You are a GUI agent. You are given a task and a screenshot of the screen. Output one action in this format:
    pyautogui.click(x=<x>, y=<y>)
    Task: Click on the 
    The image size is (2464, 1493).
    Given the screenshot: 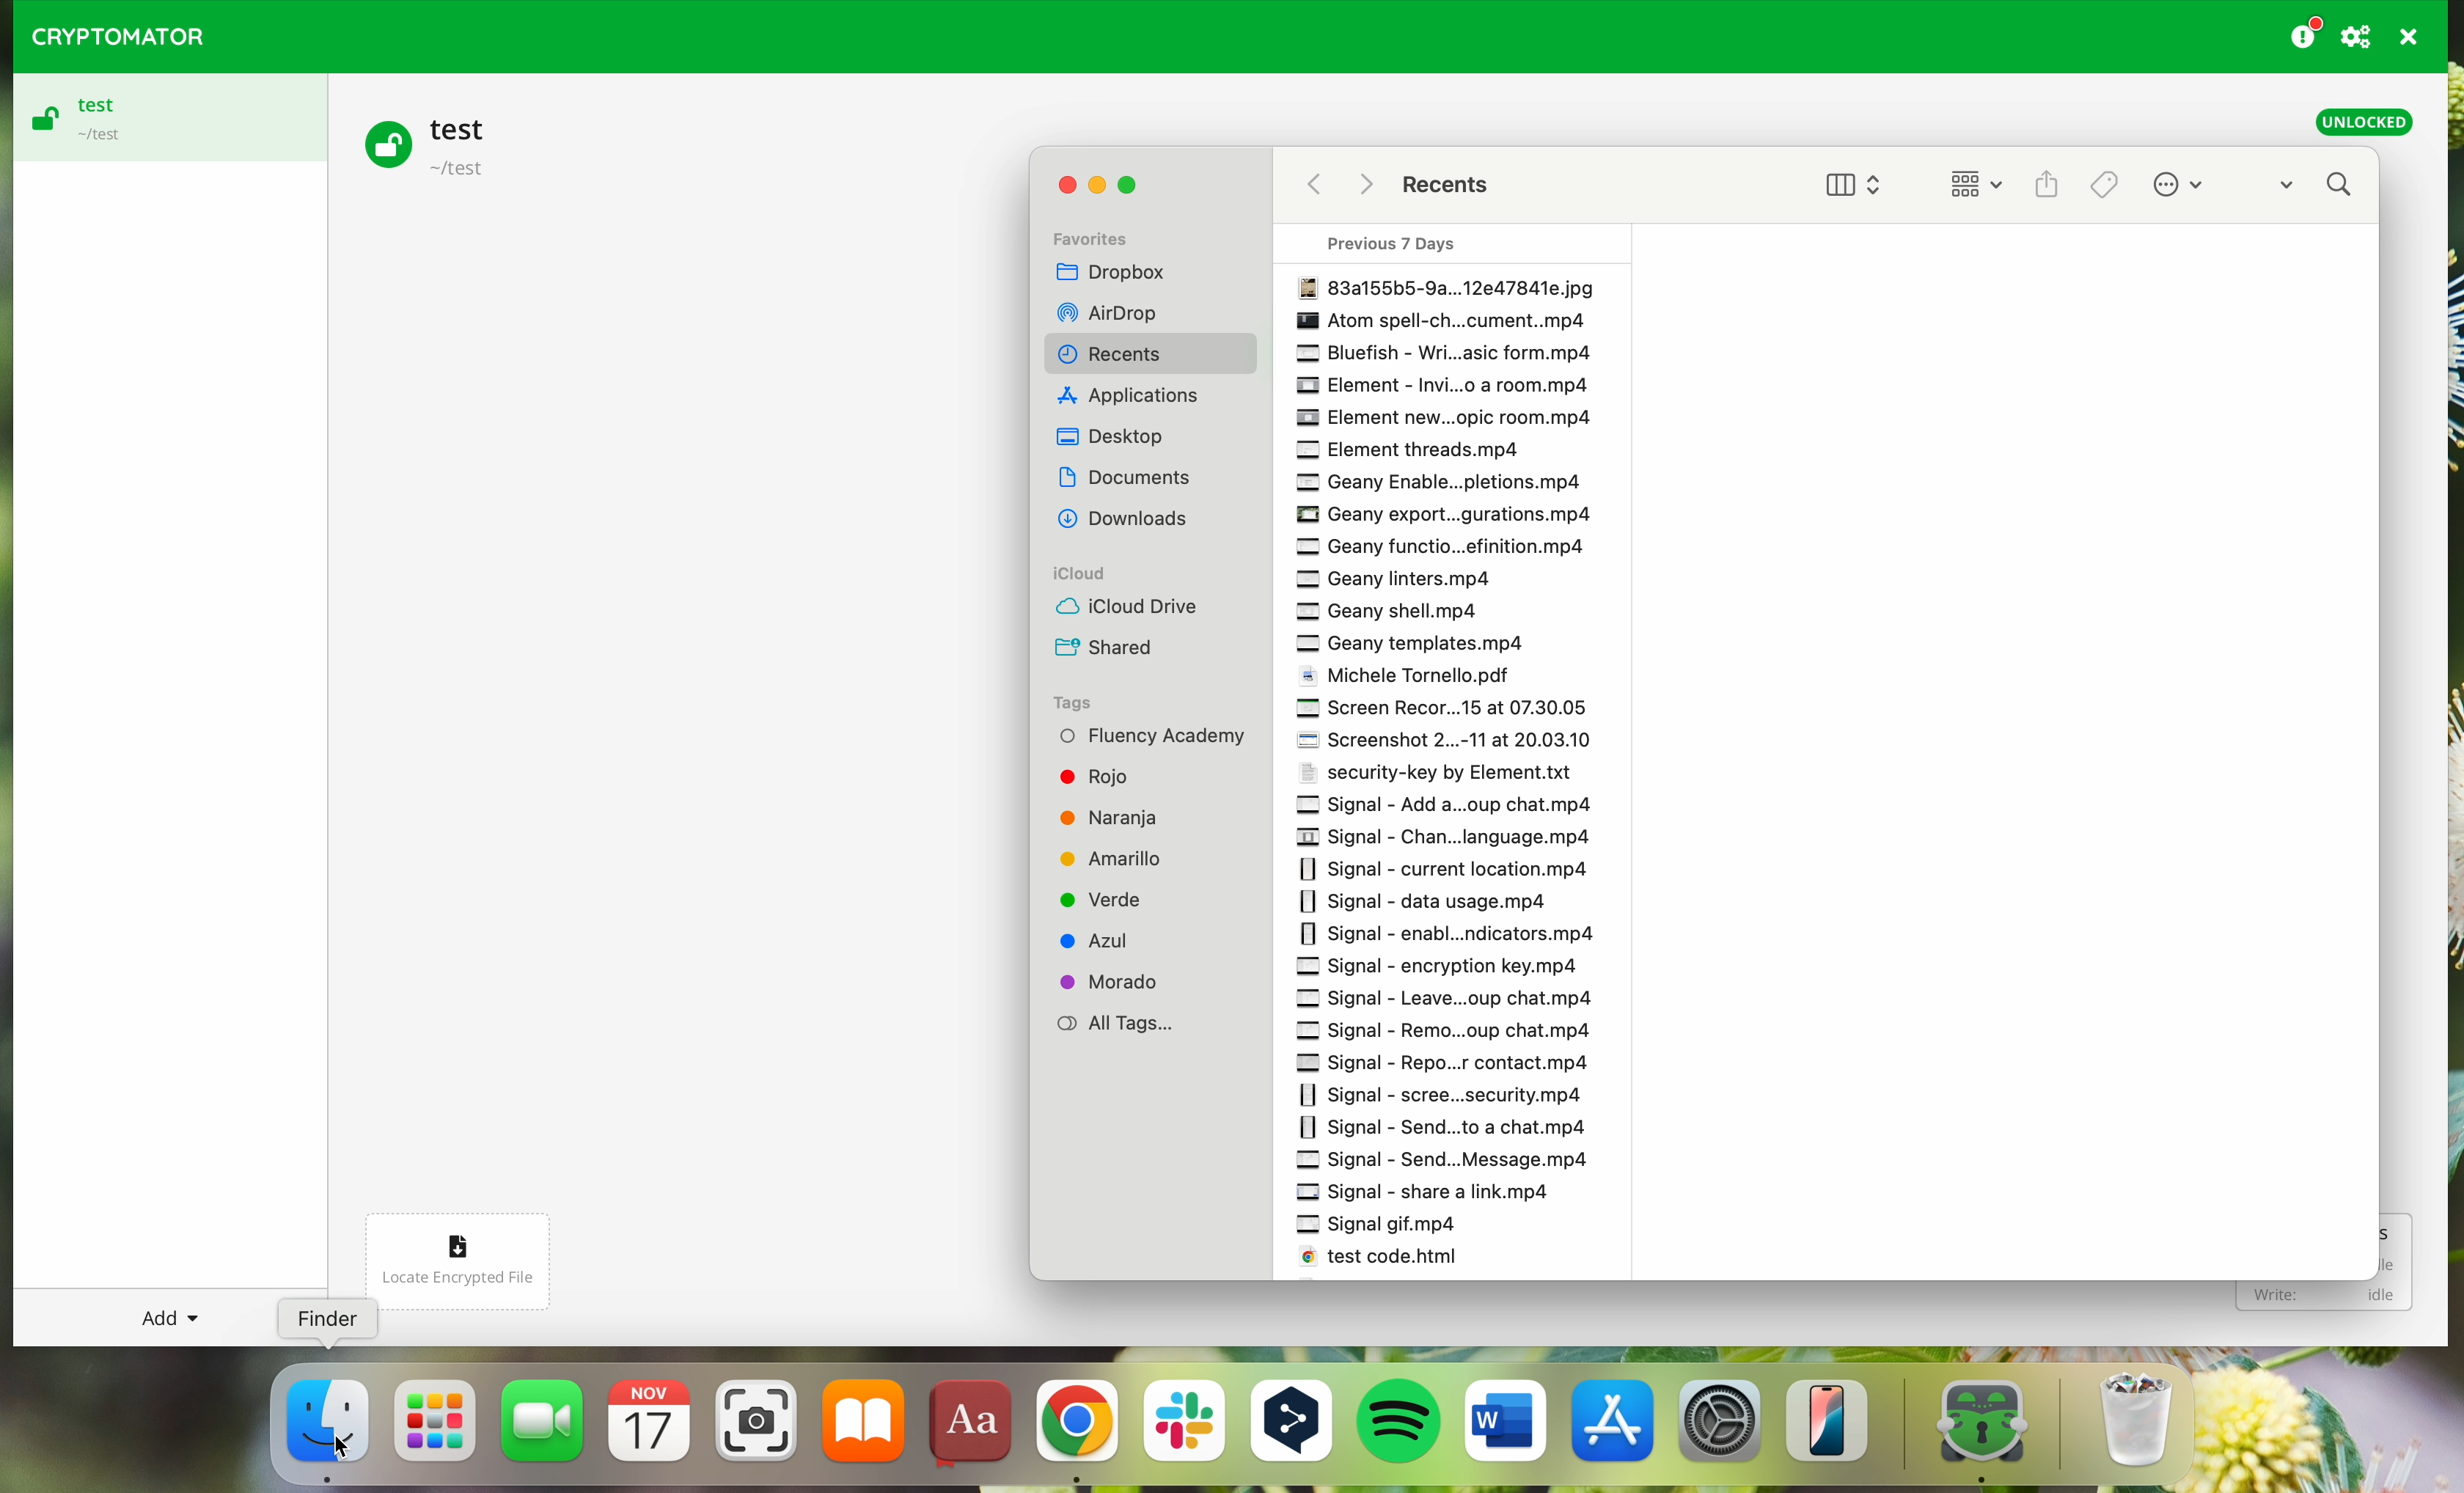 What is the action you would take?
    pyautogui.click(x=1140, y=397)
    